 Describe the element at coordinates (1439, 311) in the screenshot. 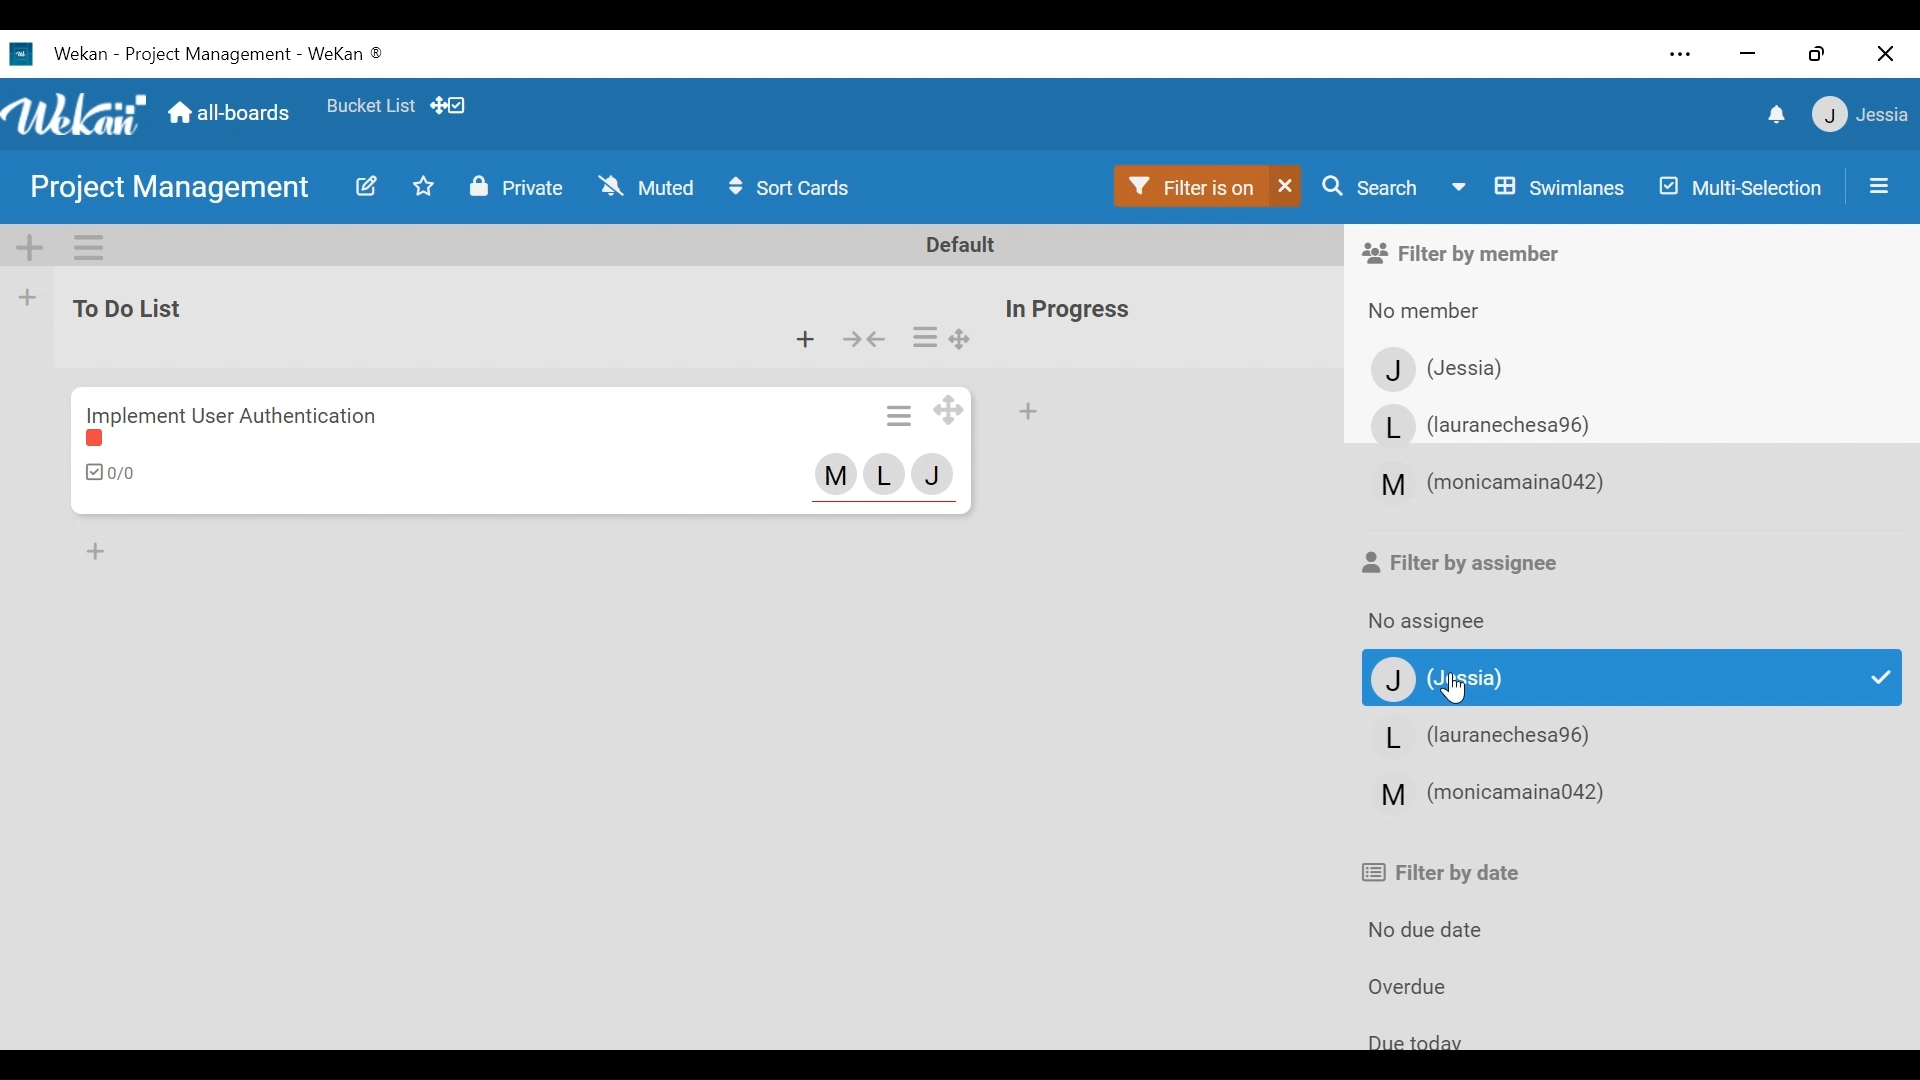

I see `No member` at that location.